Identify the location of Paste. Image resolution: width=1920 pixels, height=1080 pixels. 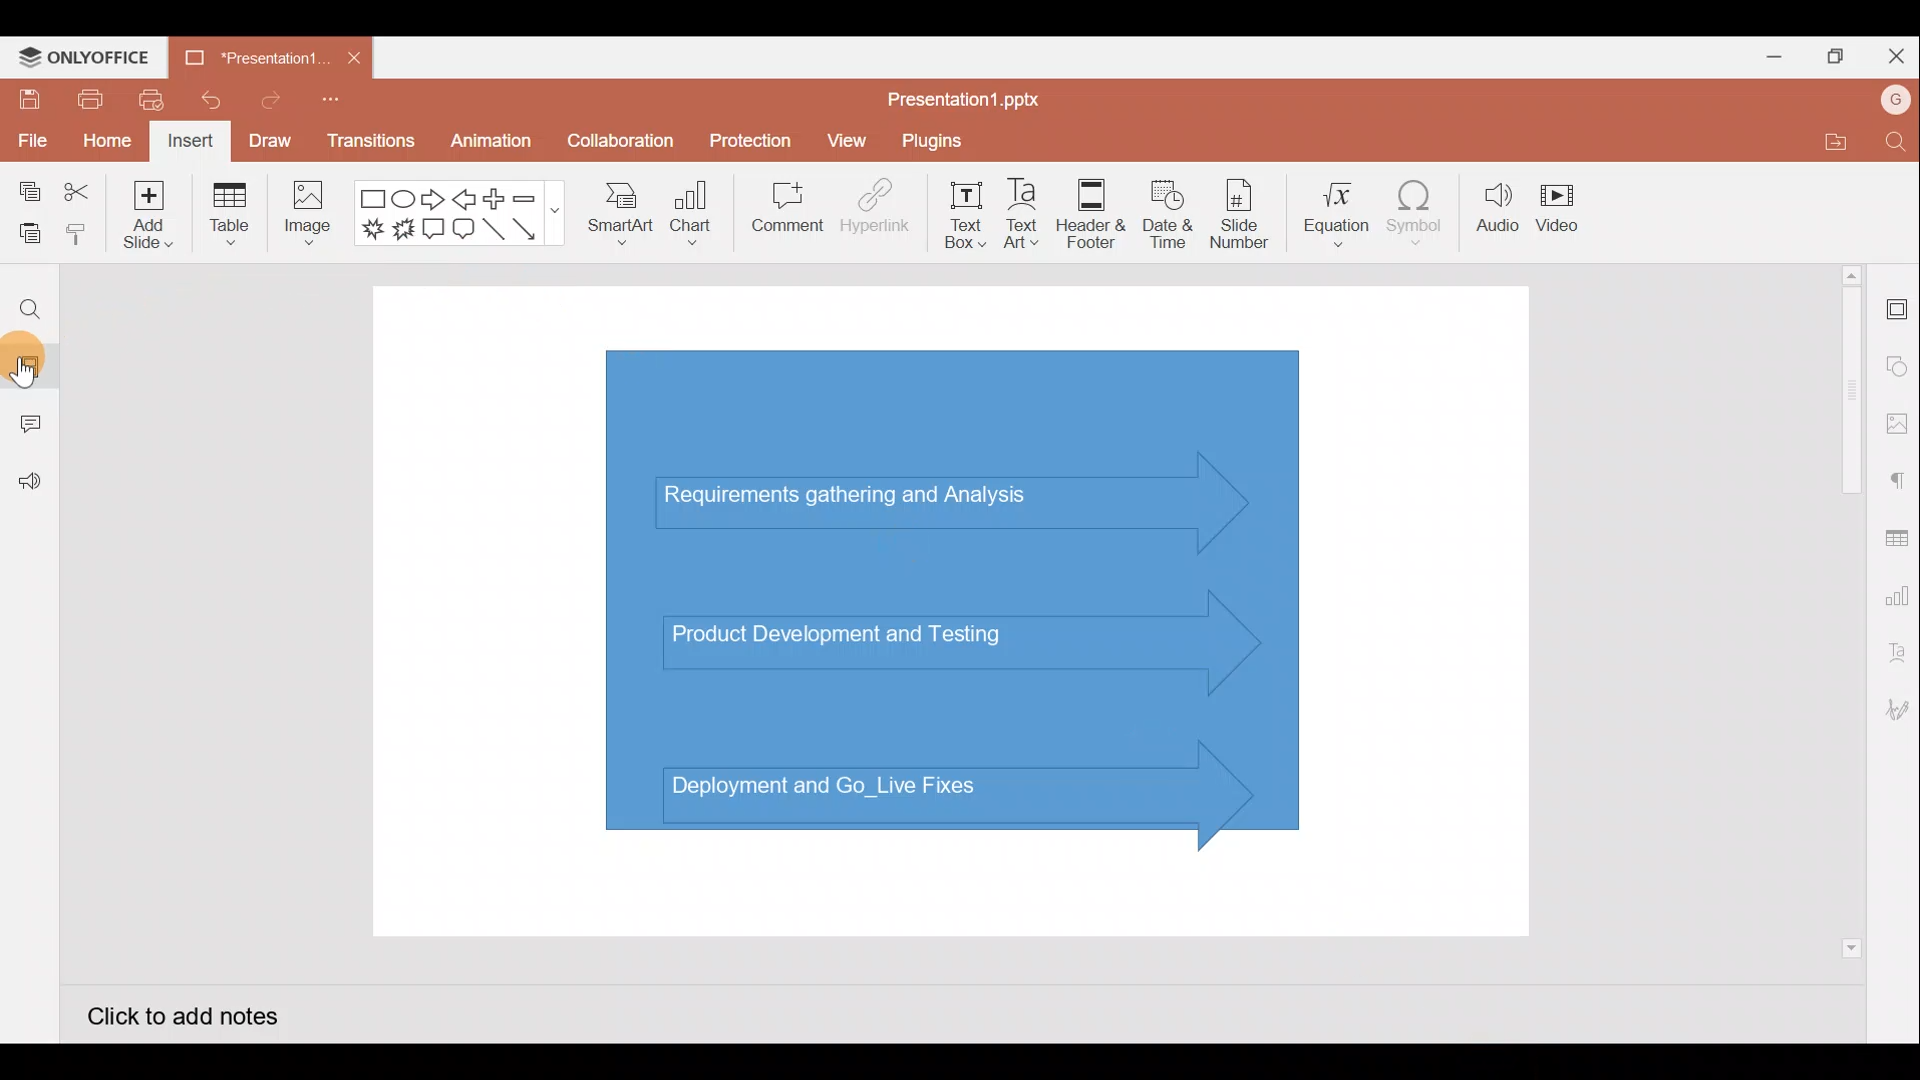
(26, 229).